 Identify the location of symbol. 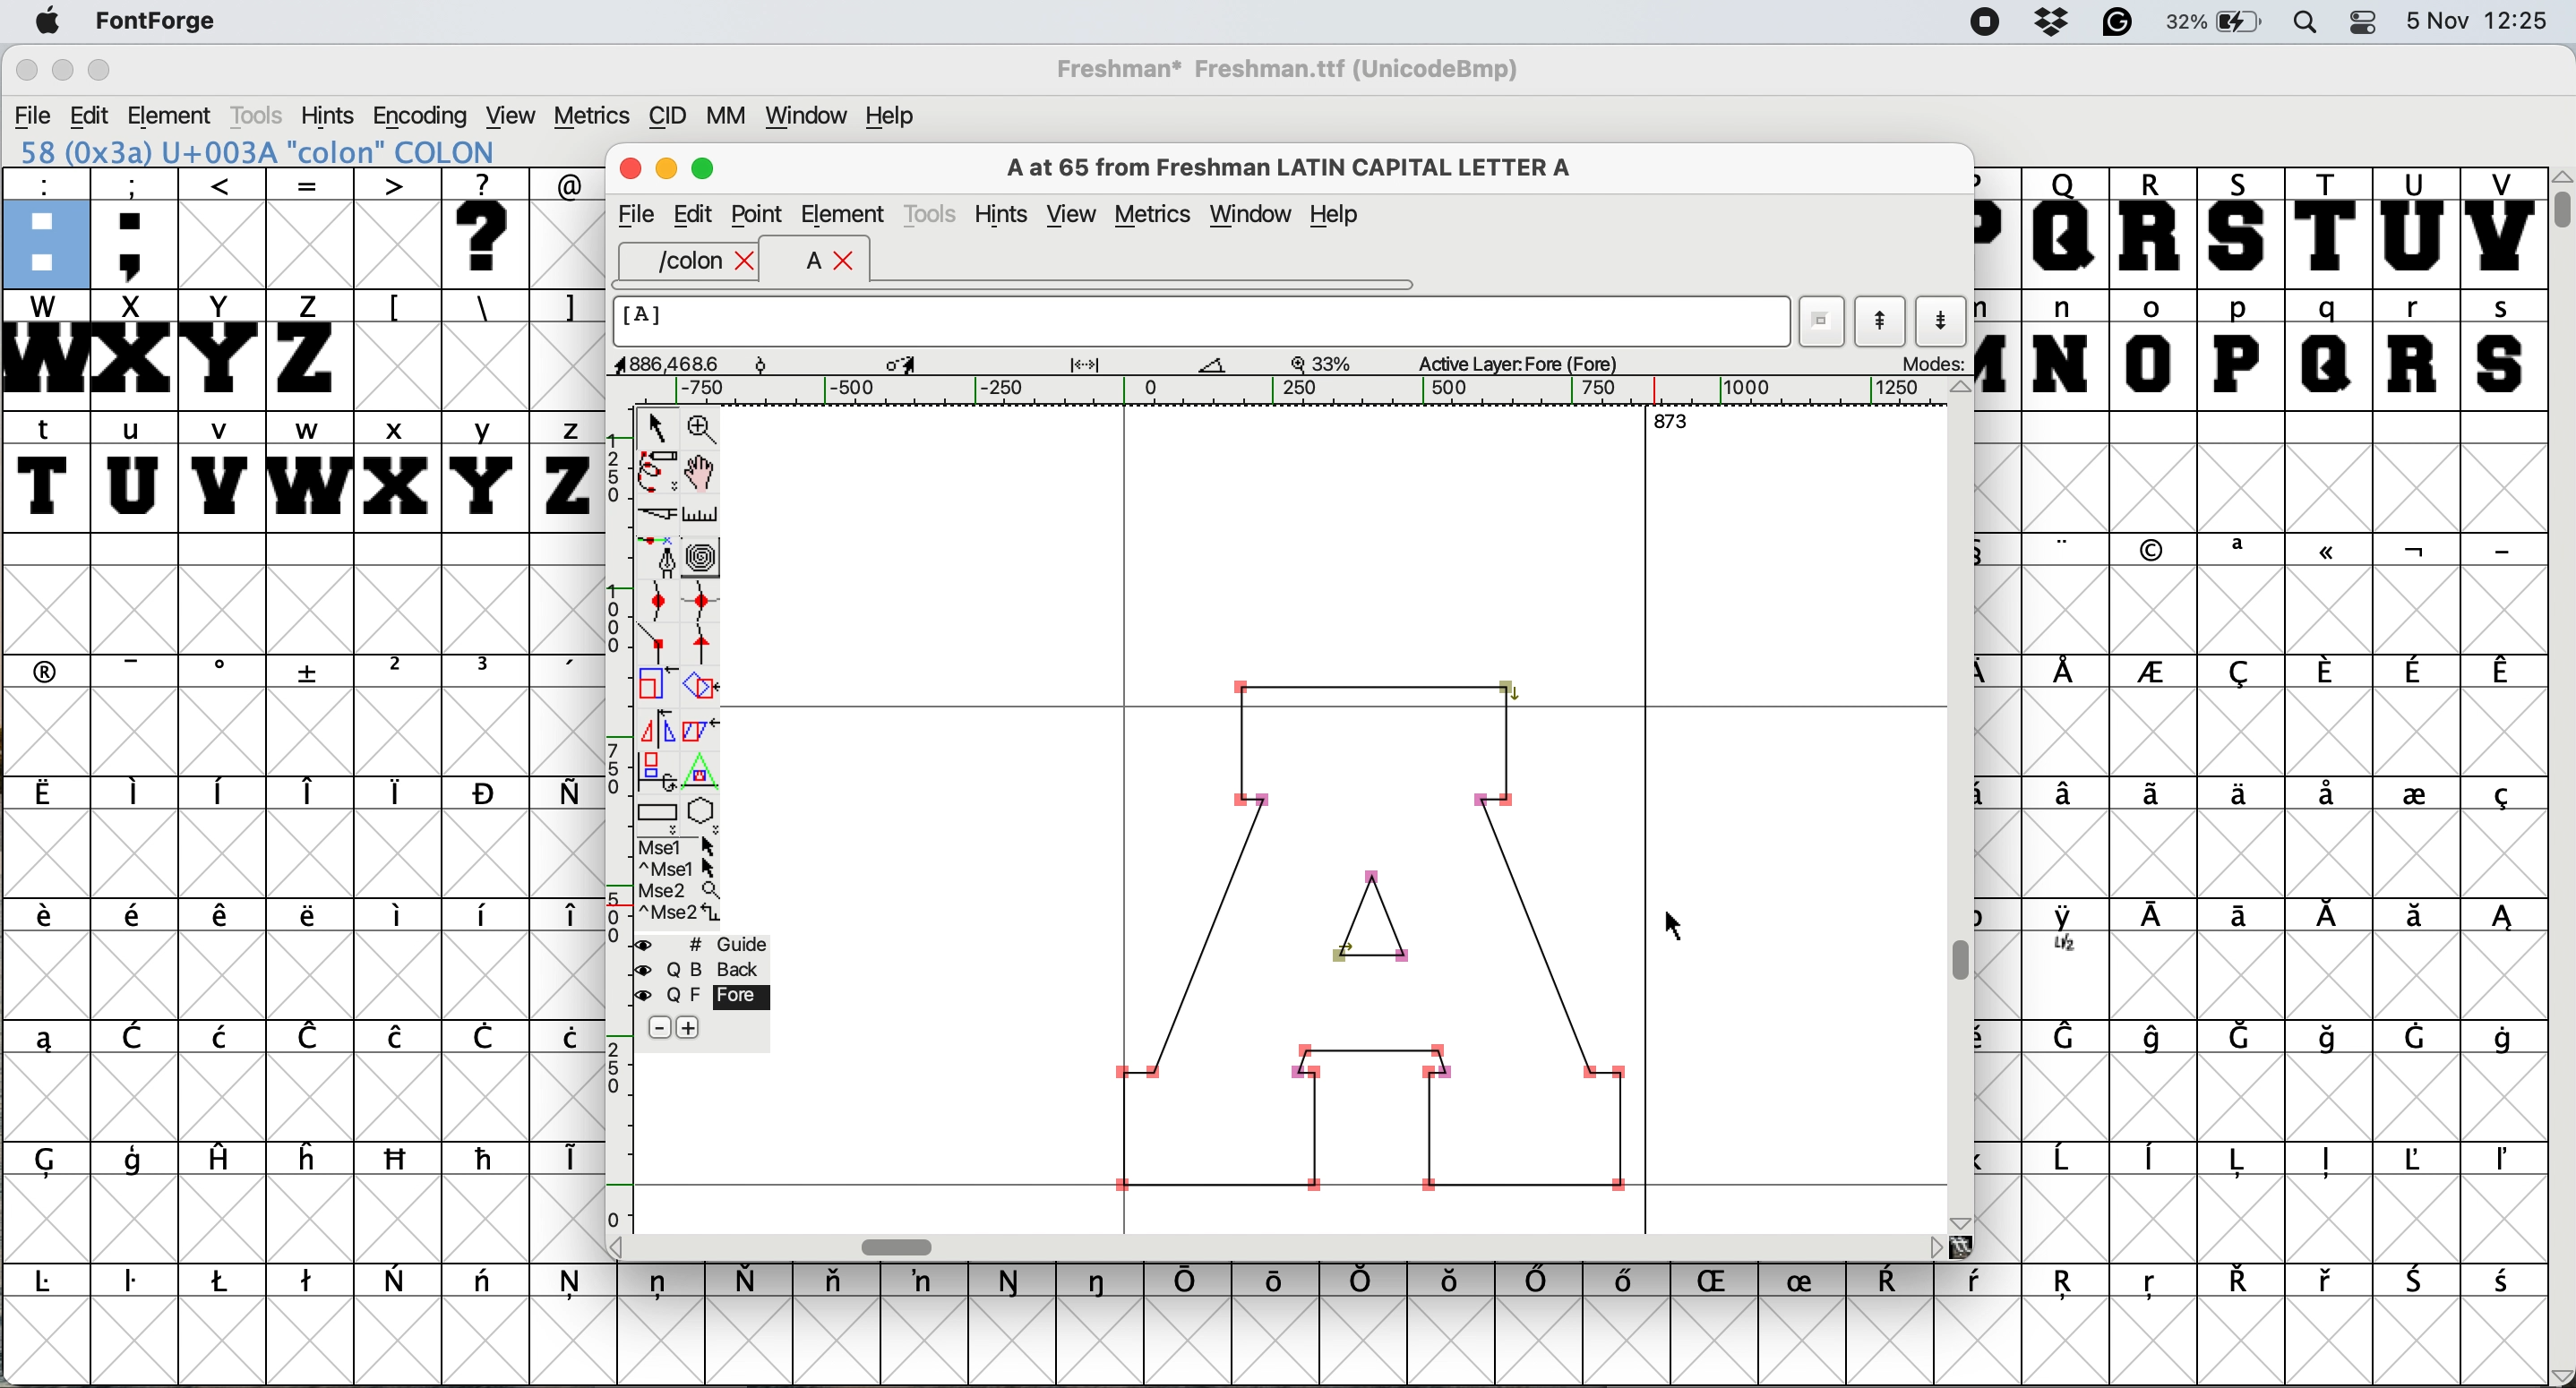
(313, 672).